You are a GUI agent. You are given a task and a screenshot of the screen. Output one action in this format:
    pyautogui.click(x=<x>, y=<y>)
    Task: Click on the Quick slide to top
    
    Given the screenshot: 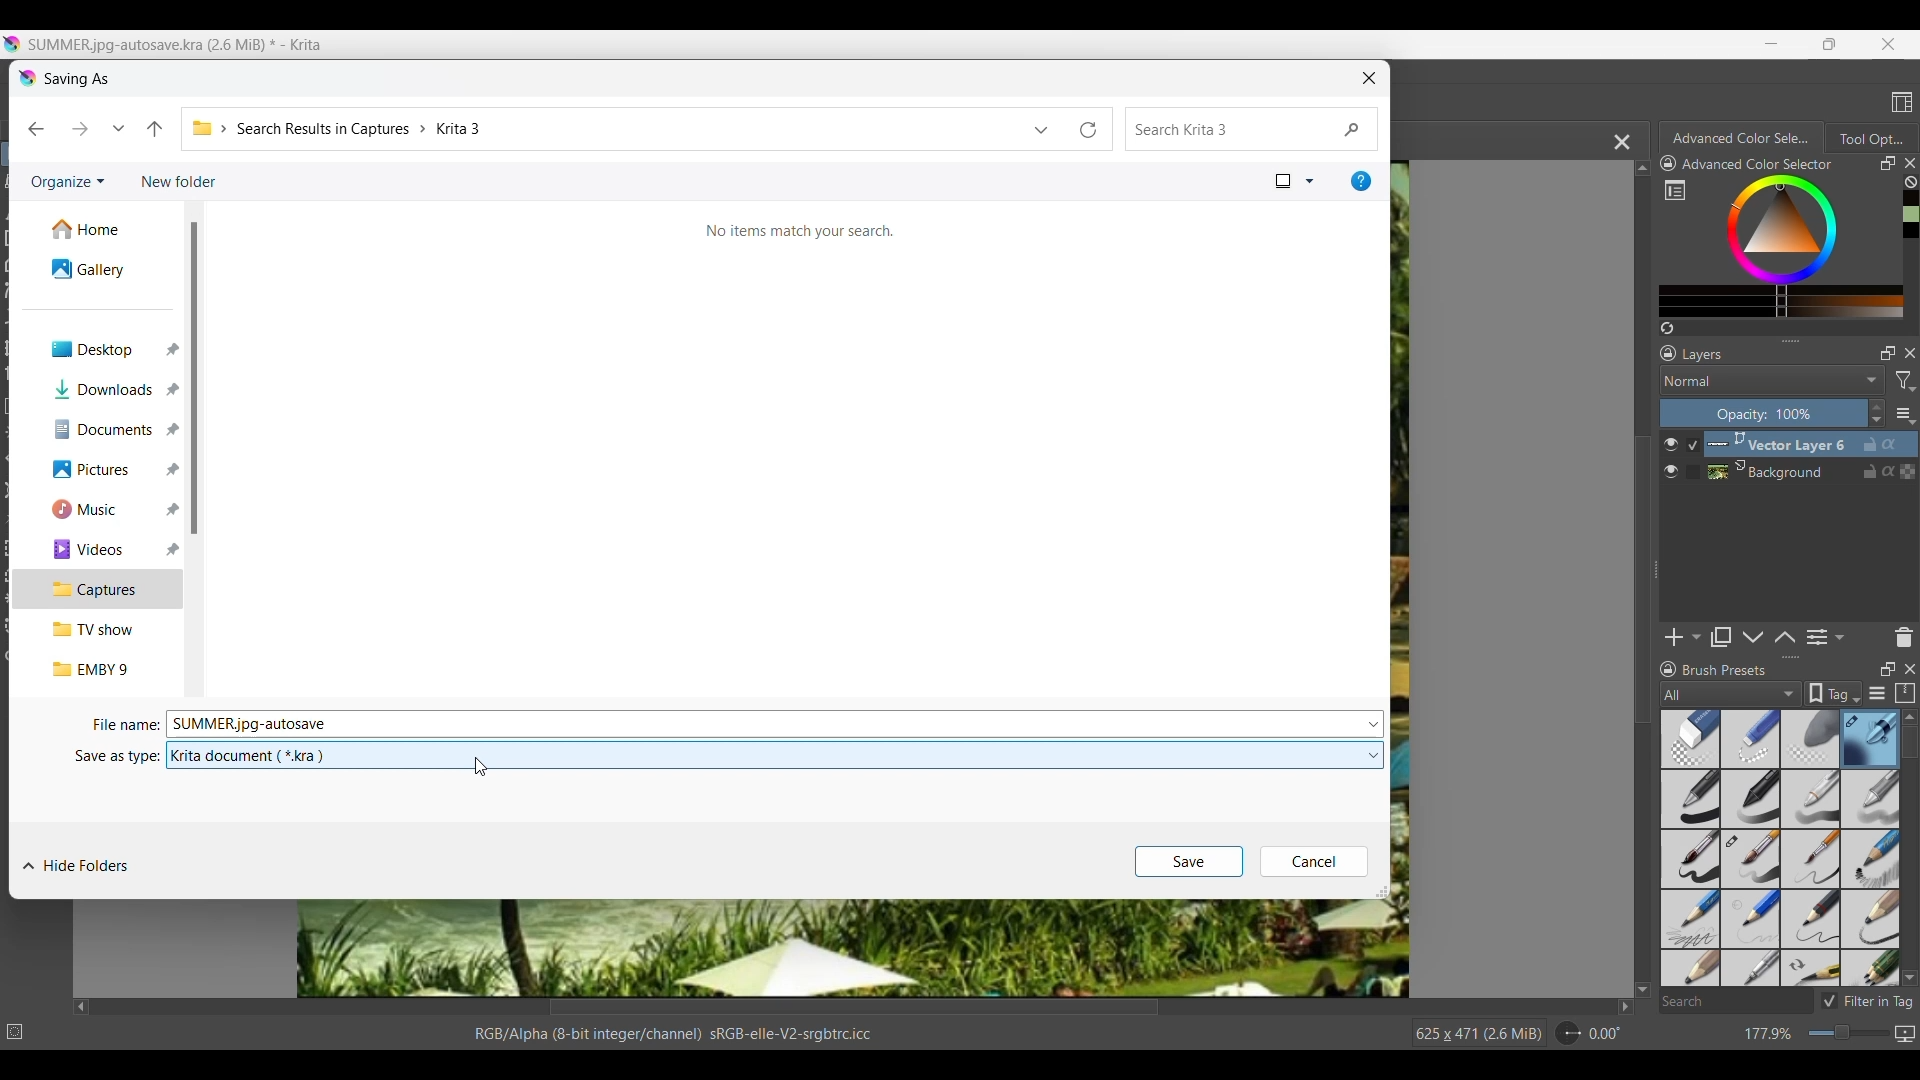 What is the action you would take?
    pyautogui.click(x=1909, y=718)
    